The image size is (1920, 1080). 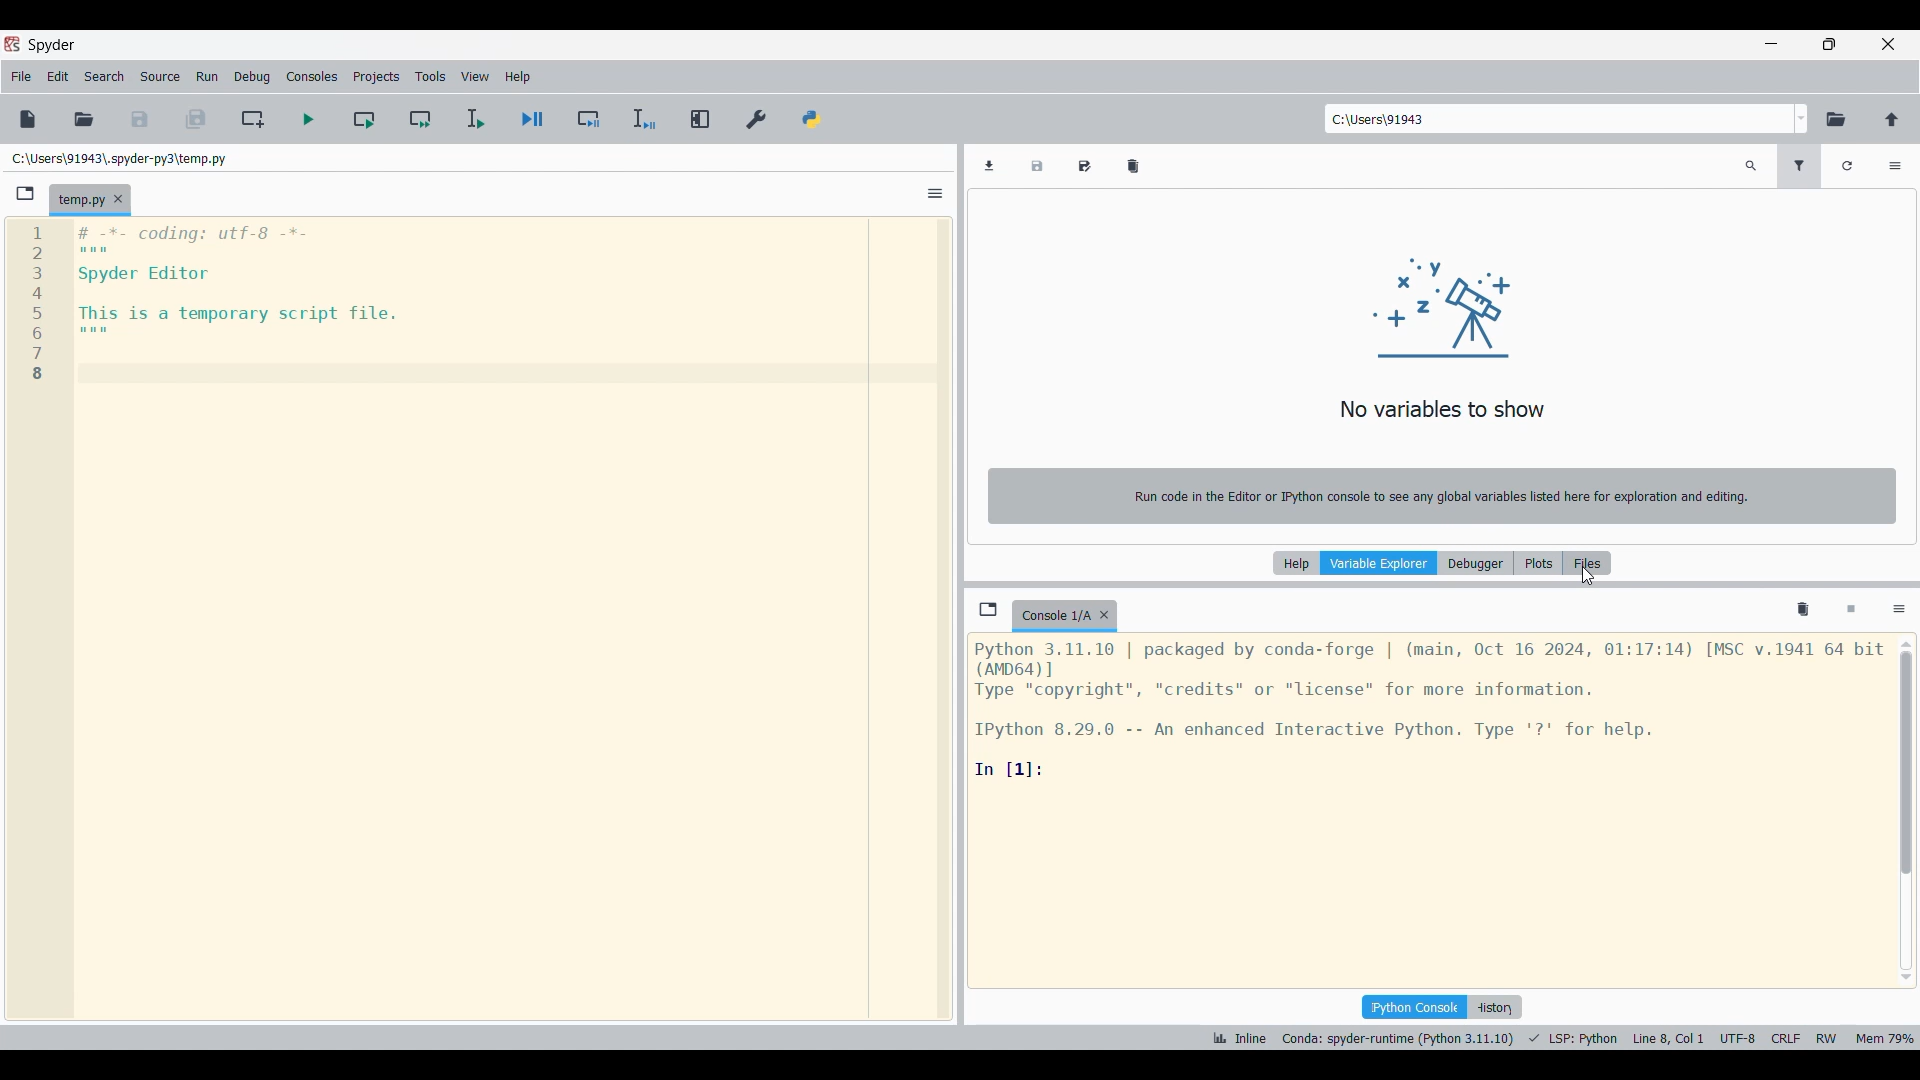 What do you see at coordinates (988, 609) in the screenshot?
I see `Browse tabs` at bounding box center [988, 609].